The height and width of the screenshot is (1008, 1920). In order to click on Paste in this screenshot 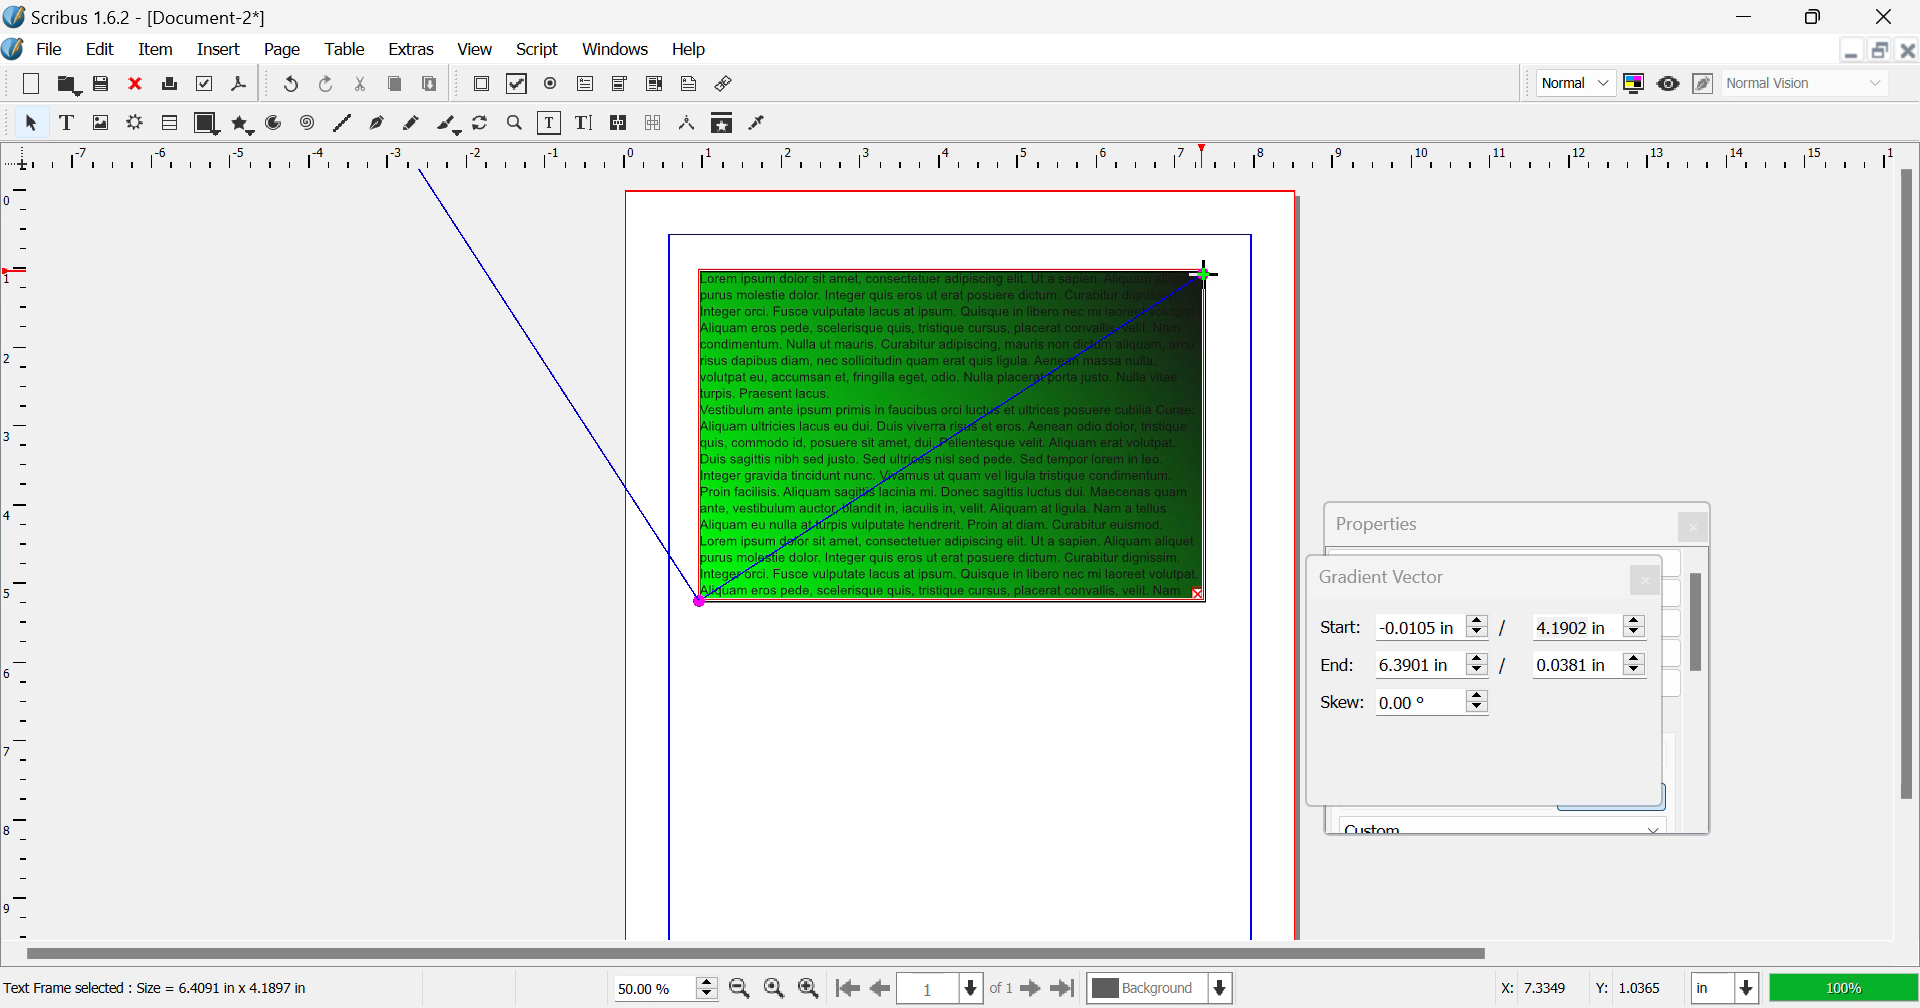, I will do `click(432, 87)`.